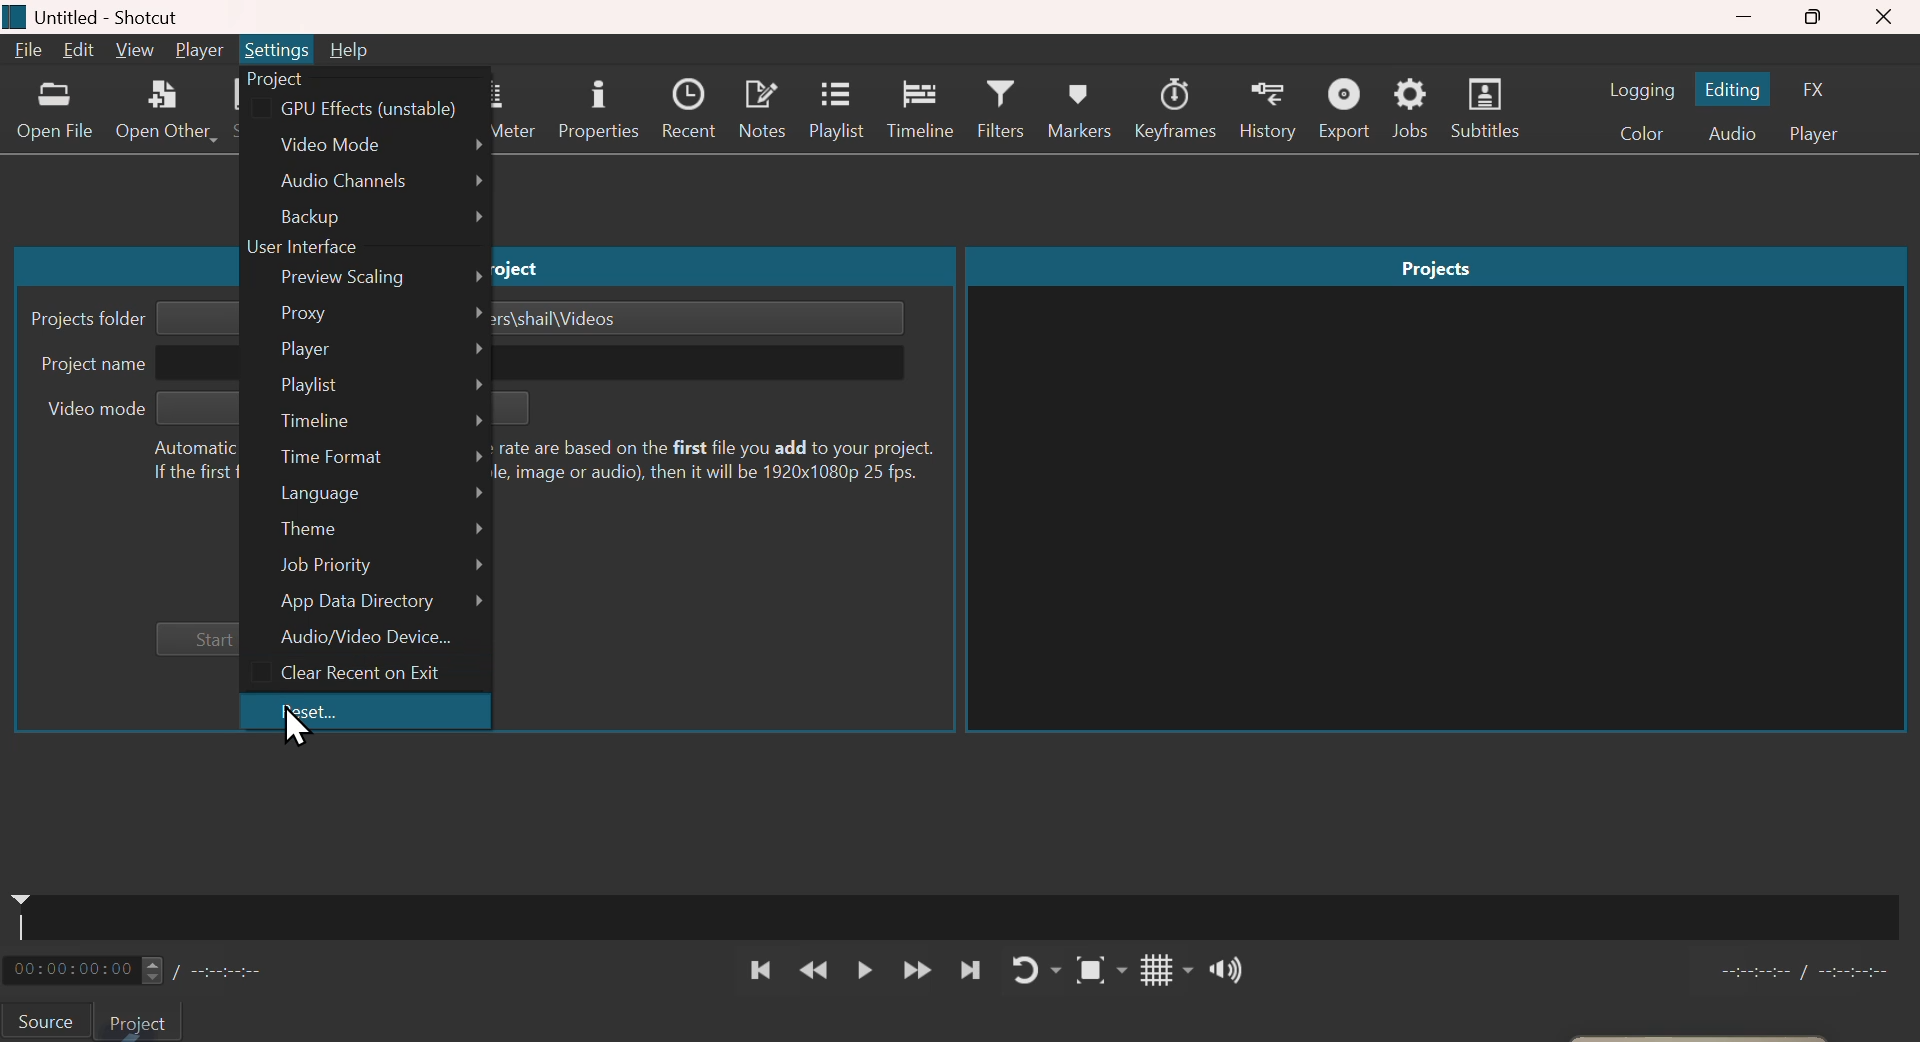 This screenshot has width=1920, height=1042. What do you see at coordinates (365, 109) in the screenshot?
I see `G p u effects` at bounding box center [365, 109].